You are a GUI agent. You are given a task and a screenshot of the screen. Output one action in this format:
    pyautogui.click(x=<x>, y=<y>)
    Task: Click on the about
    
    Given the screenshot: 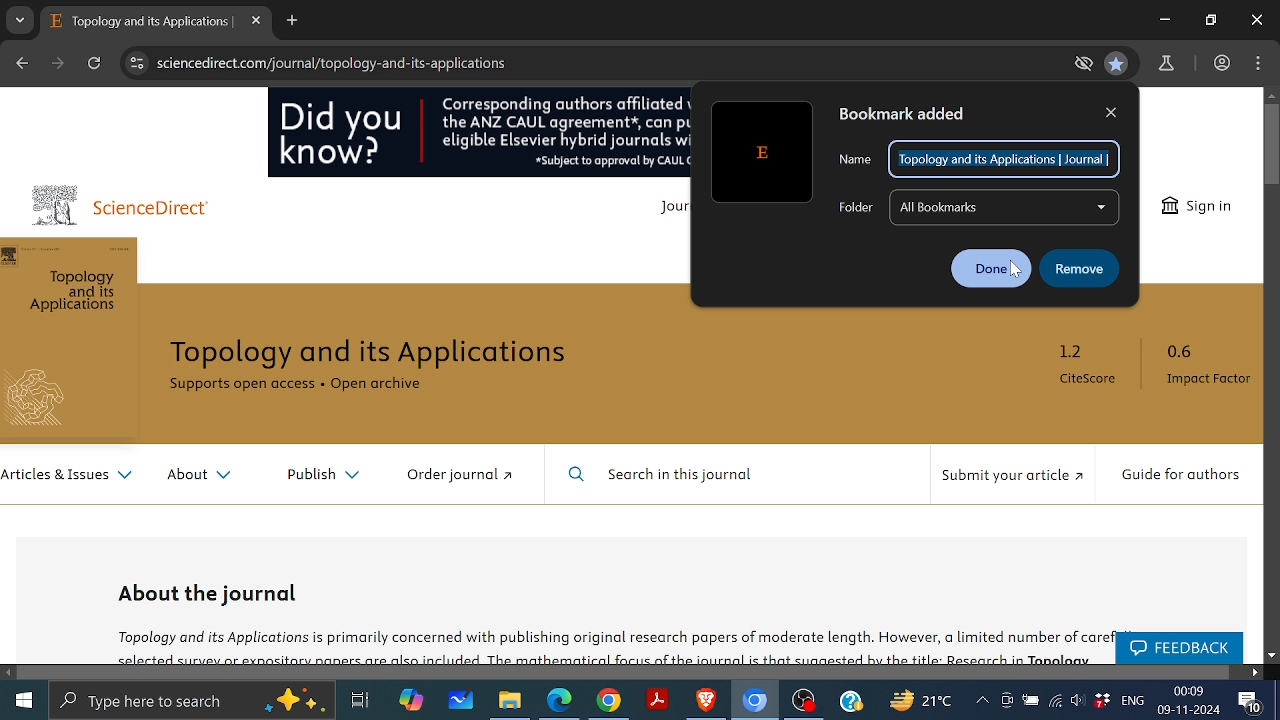 What is the action you would take?
    pyautogui.click(x=200, y=478)
    